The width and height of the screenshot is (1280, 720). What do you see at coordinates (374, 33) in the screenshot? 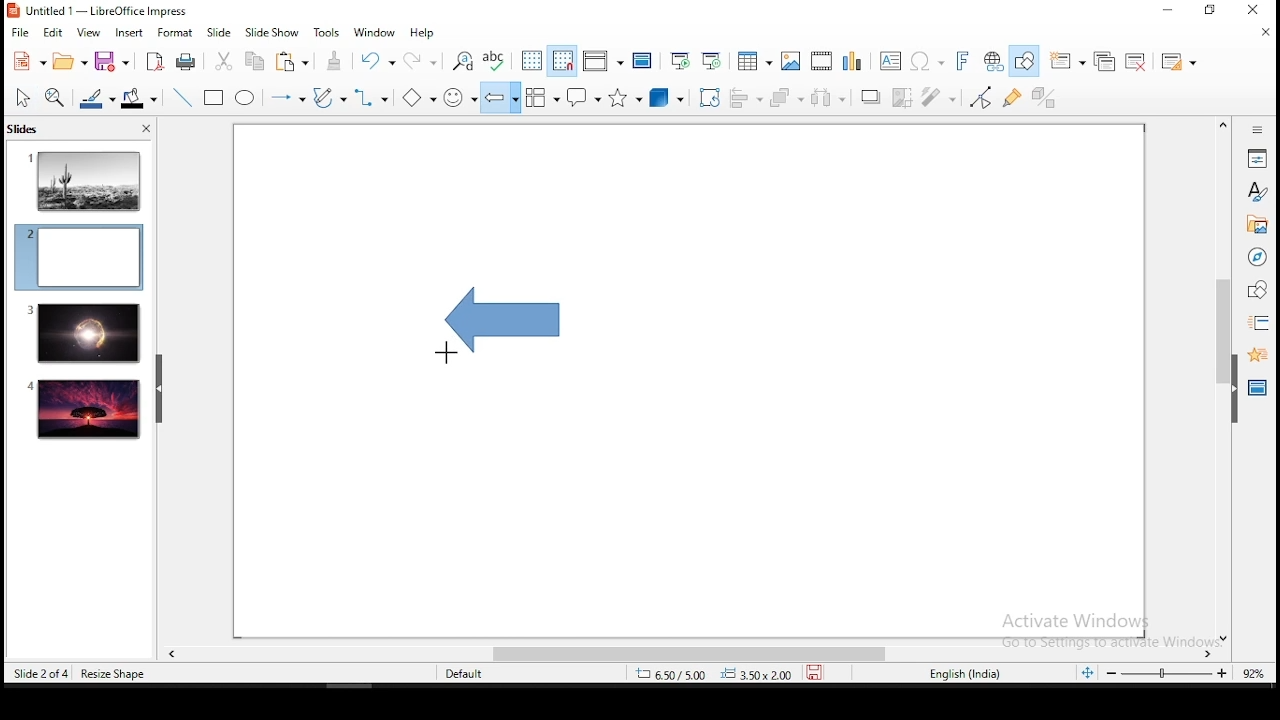
I see `window` at bounding box center [374, 33].